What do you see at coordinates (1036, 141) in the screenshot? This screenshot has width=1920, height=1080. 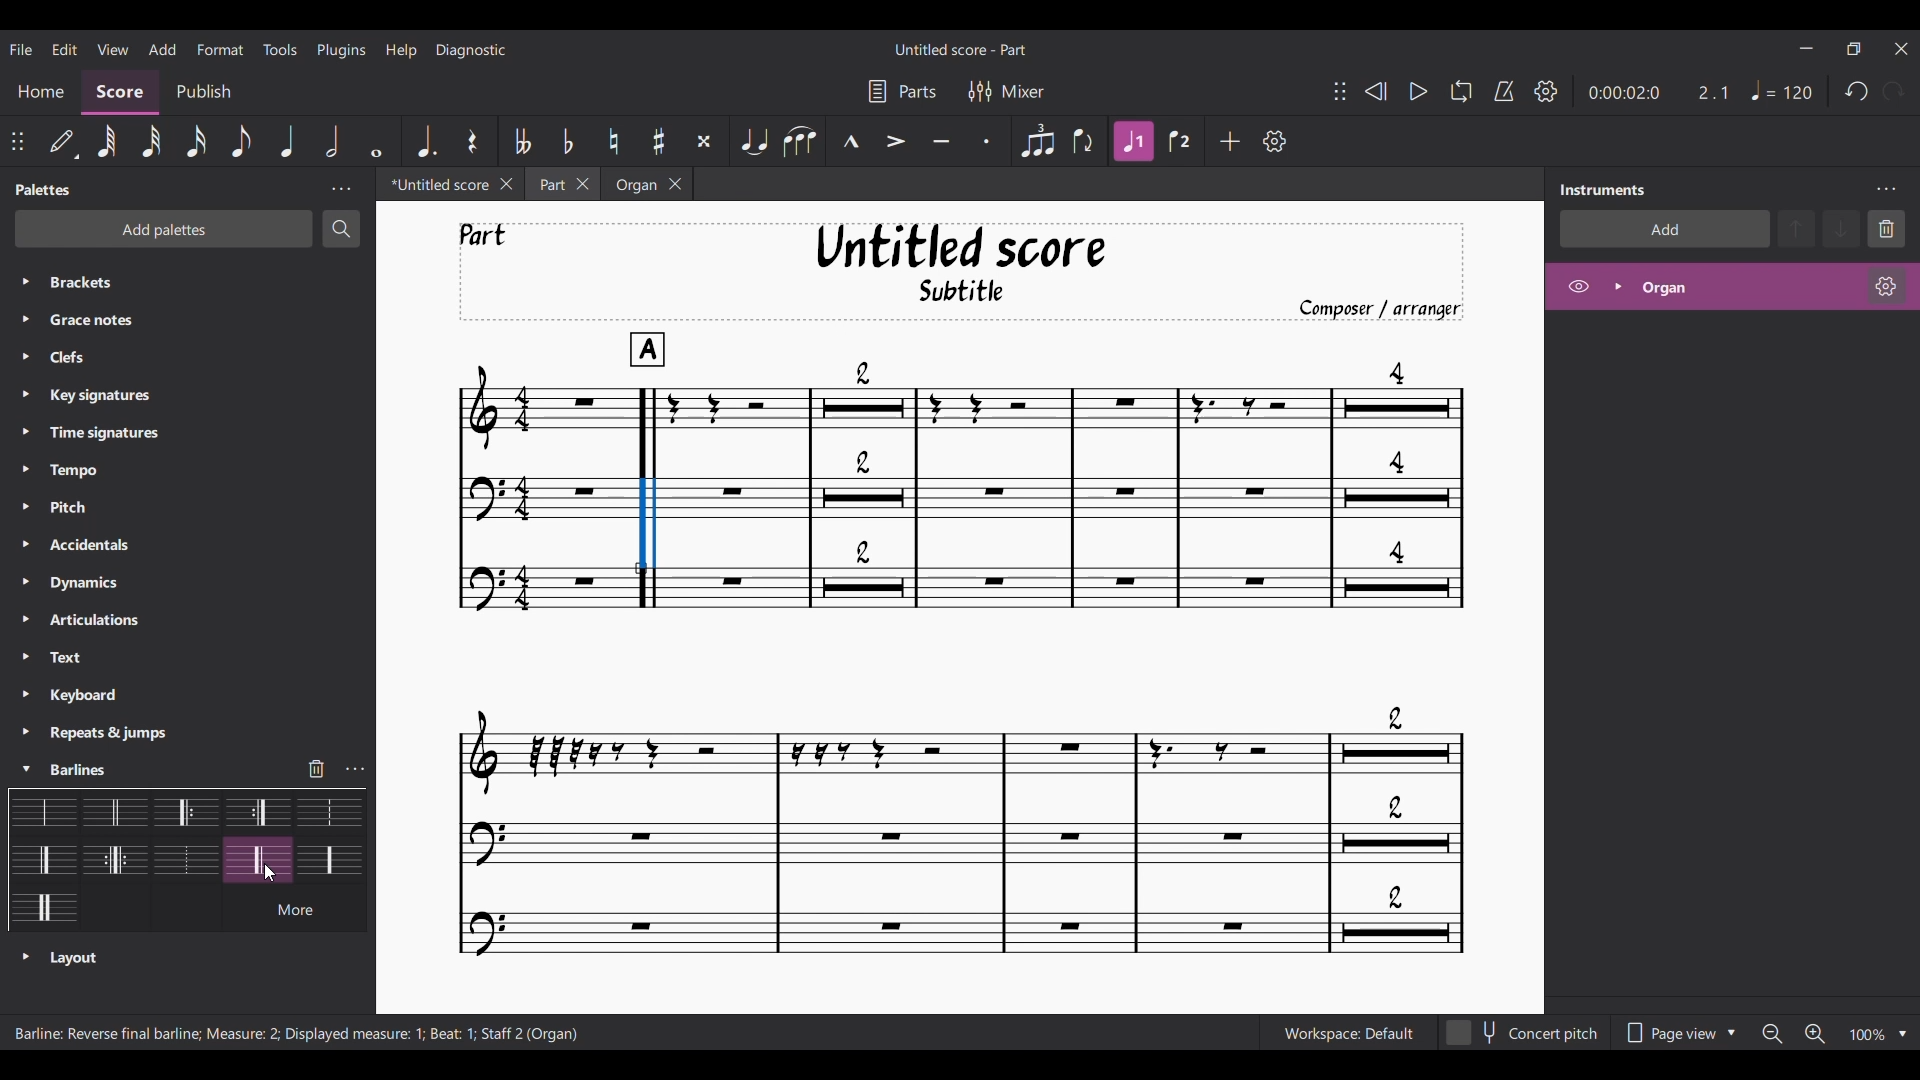 I see `Tuplet` at bounding box center [1036, 141].